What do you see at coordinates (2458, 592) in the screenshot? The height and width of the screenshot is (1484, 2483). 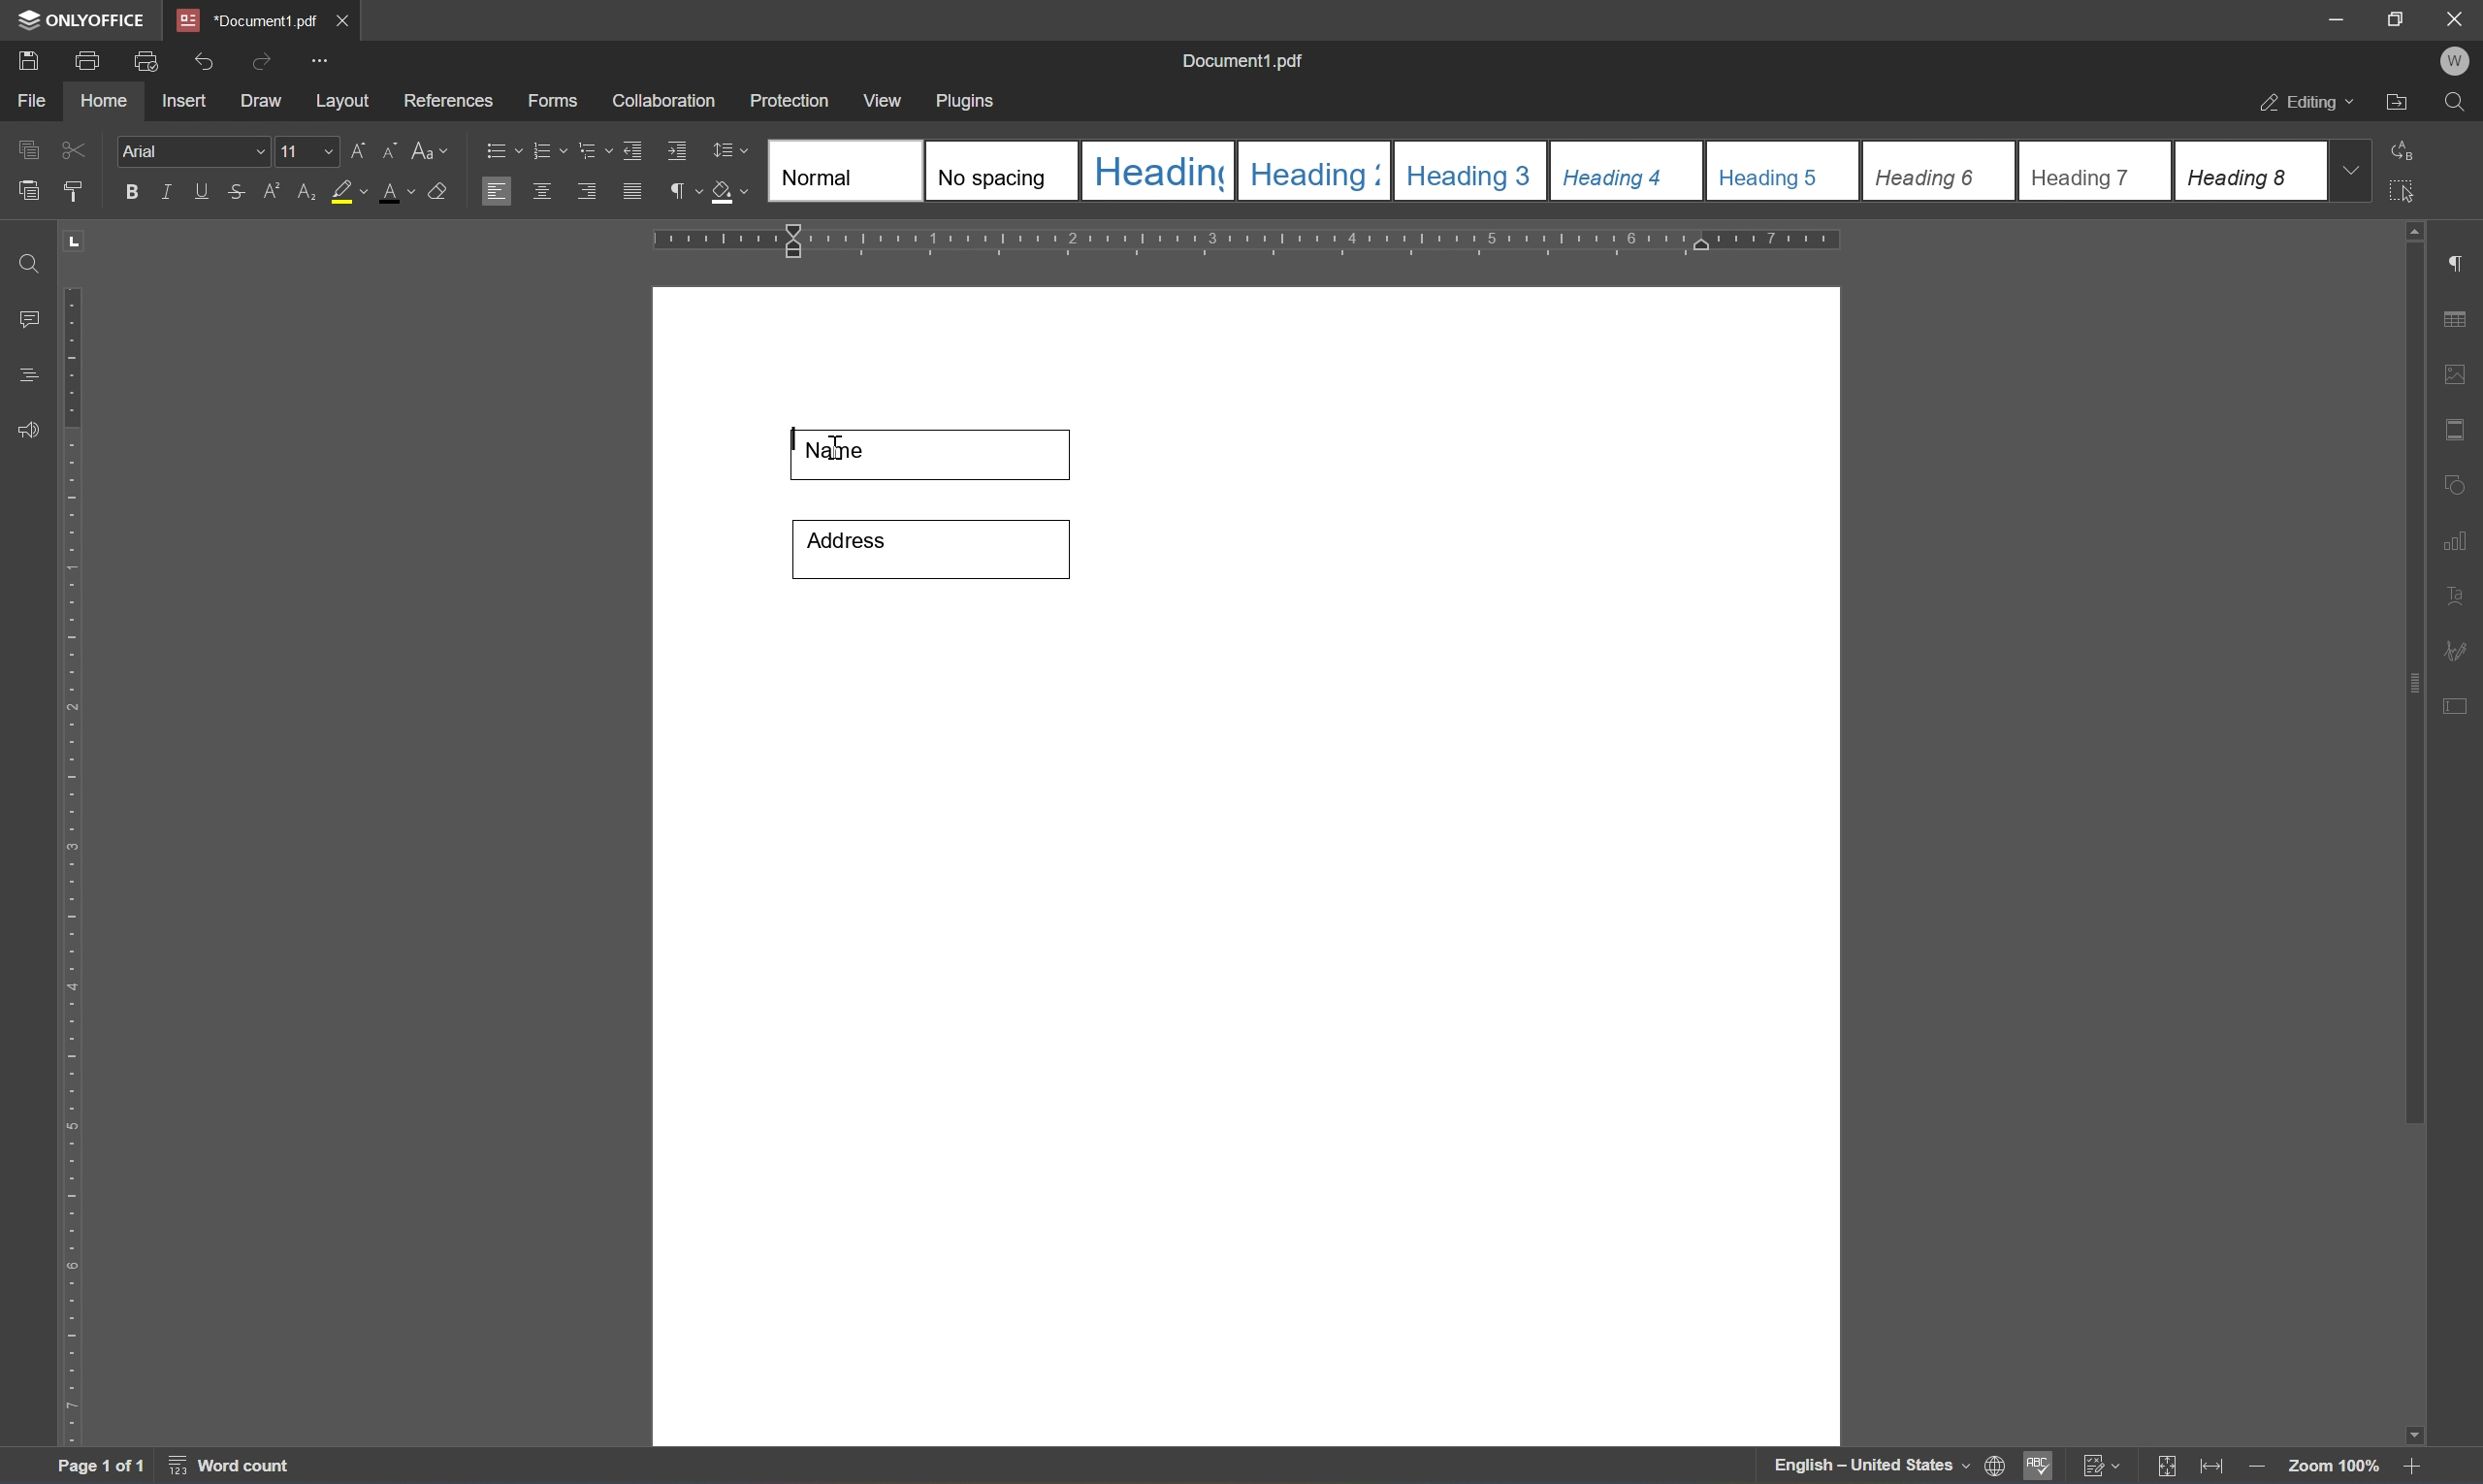 I see `text art settings` at bounding box center [2458, 592].